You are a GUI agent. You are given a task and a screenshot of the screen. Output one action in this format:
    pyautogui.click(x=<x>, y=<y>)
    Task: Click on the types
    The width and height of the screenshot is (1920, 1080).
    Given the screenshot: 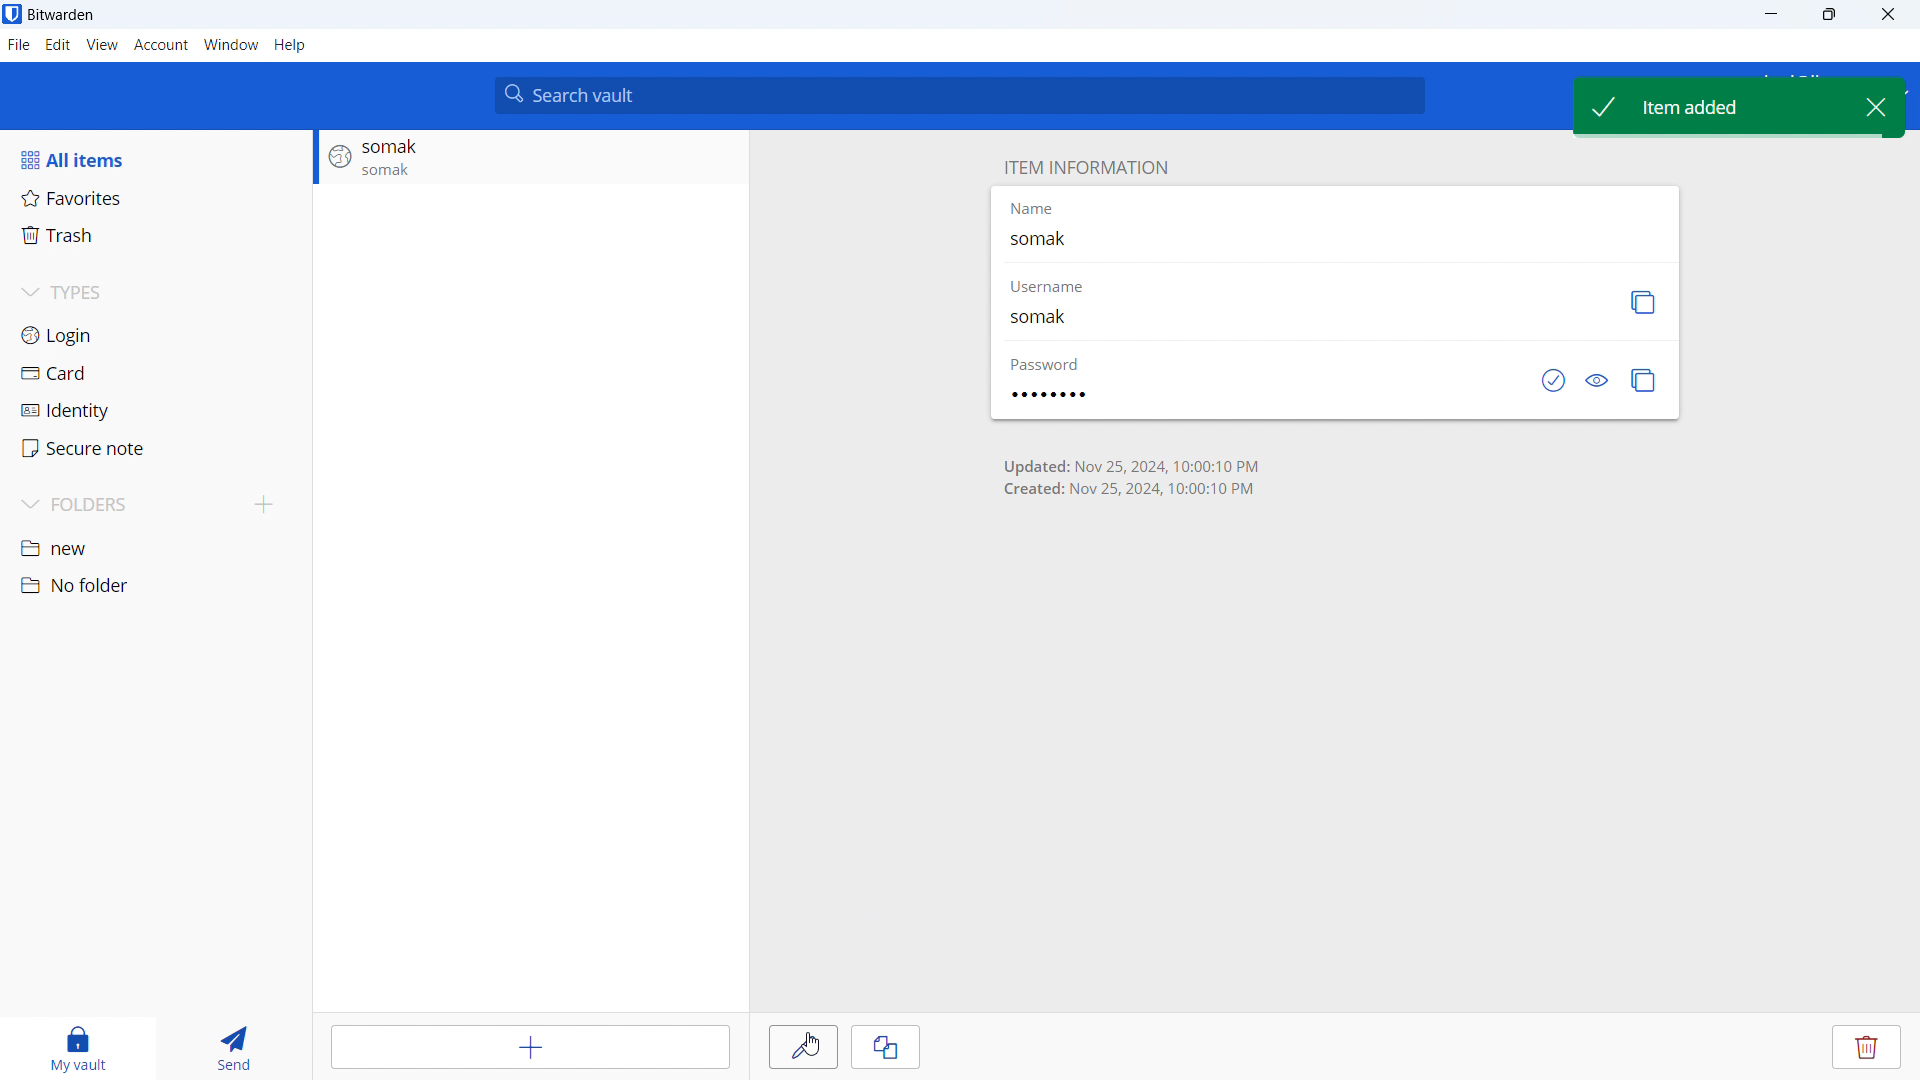 What is the action you would take?
    pyautogui.click(x=154, y=295)
    